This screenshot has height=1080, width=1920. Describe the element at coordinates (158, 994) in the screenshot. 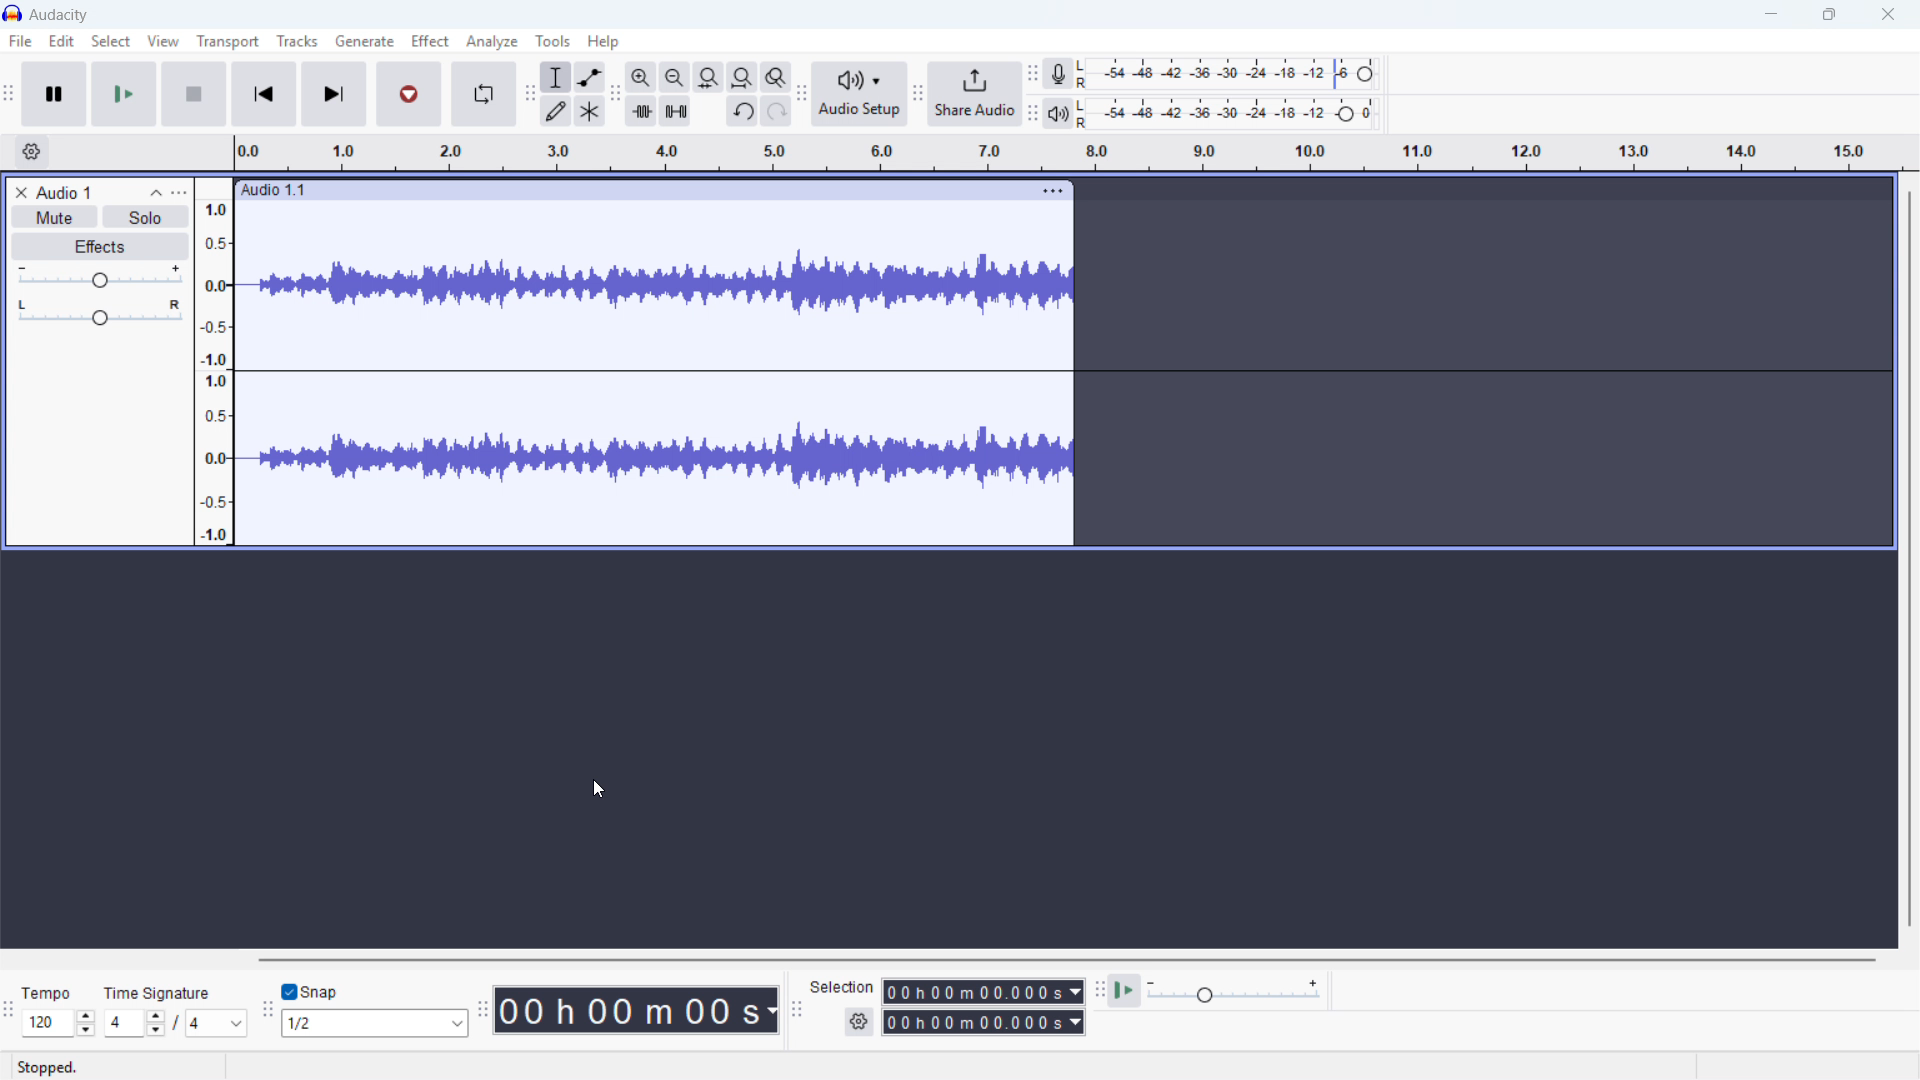

I see `time signature` at that location.